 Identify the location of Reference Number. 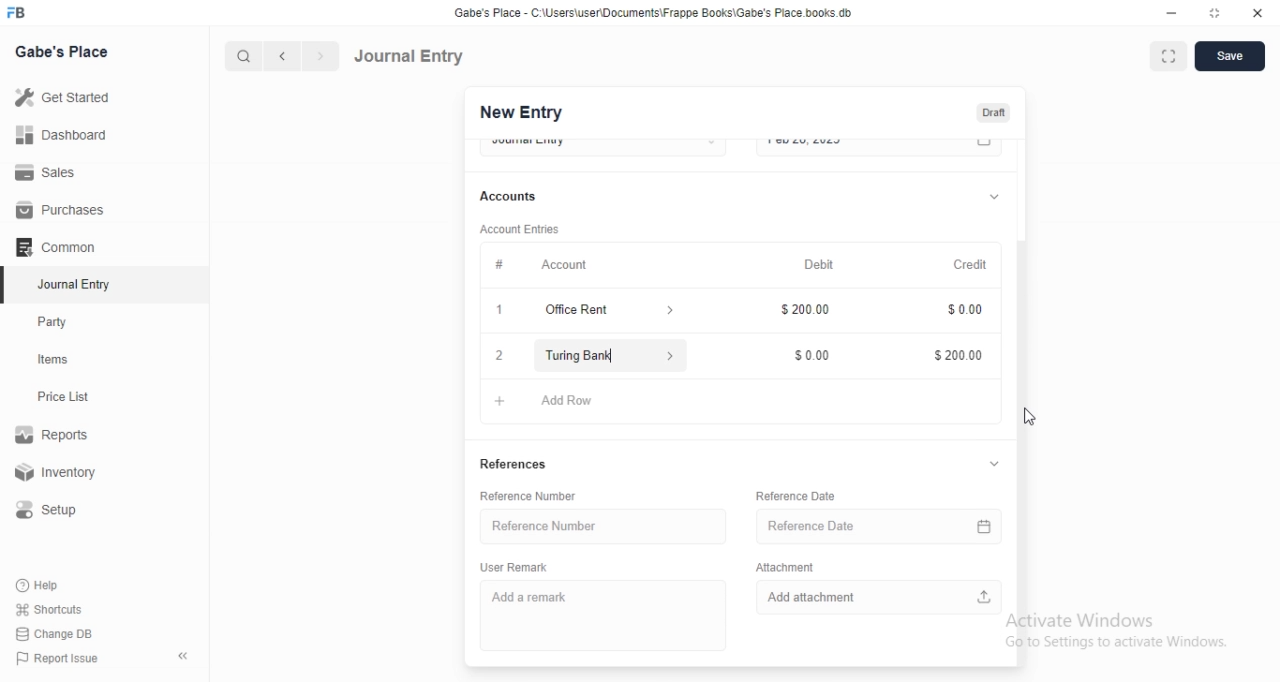
(541, 496).